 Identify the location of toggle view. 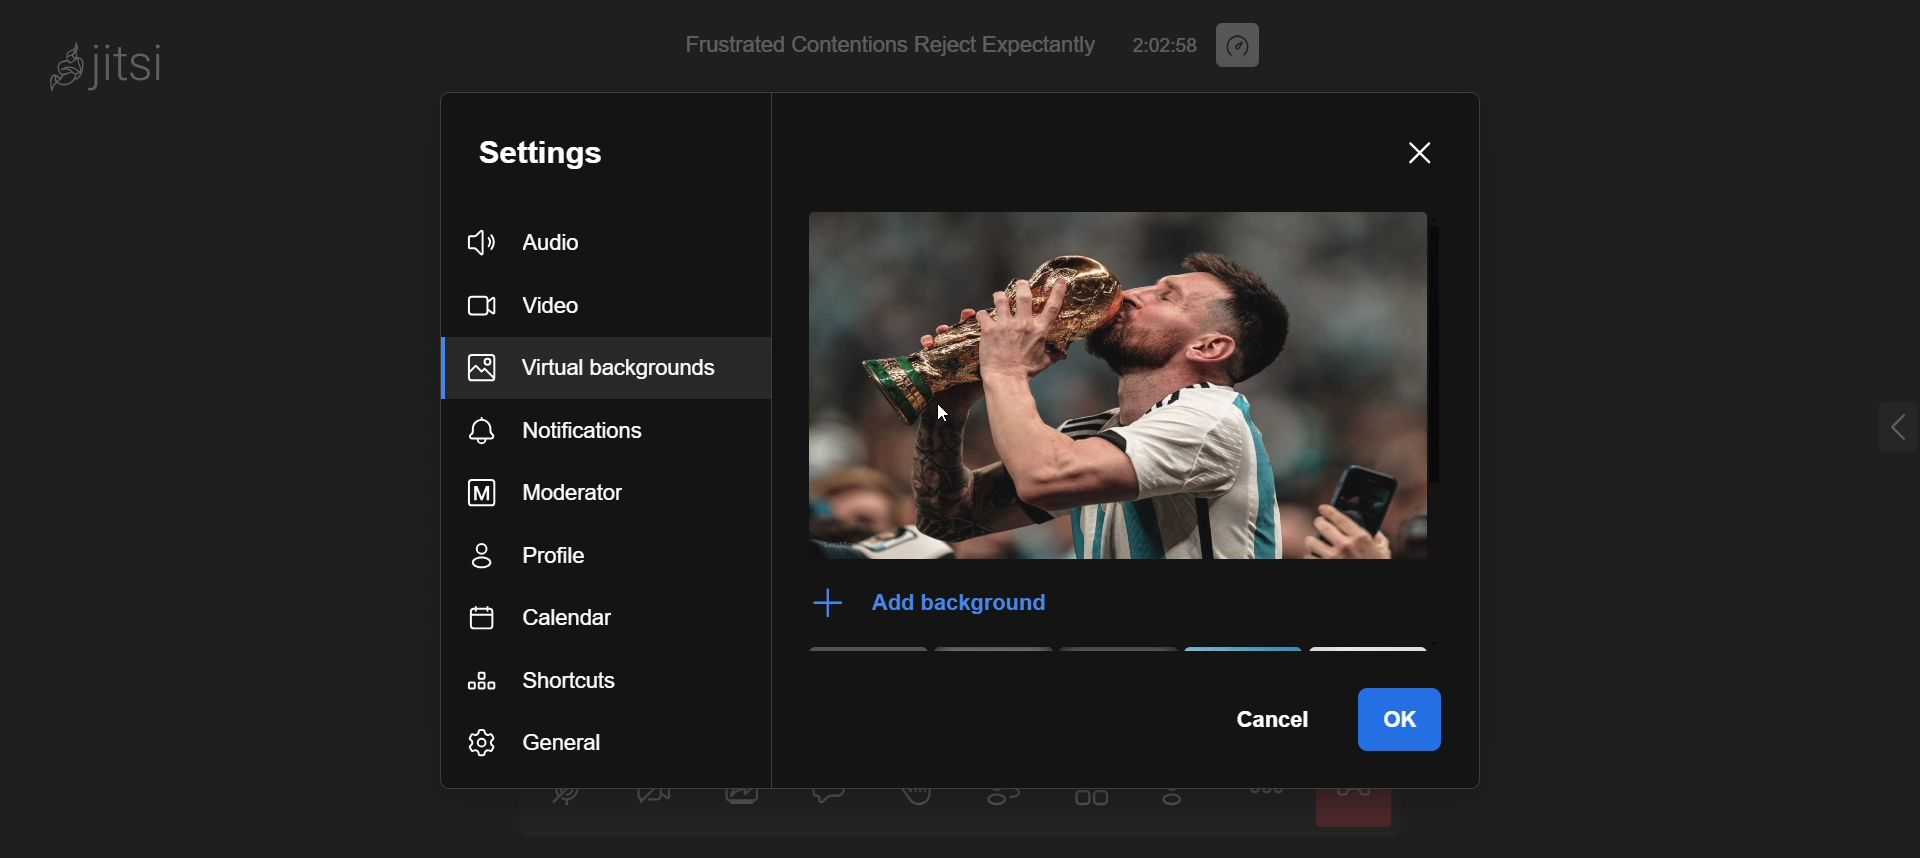
(1093, 805).